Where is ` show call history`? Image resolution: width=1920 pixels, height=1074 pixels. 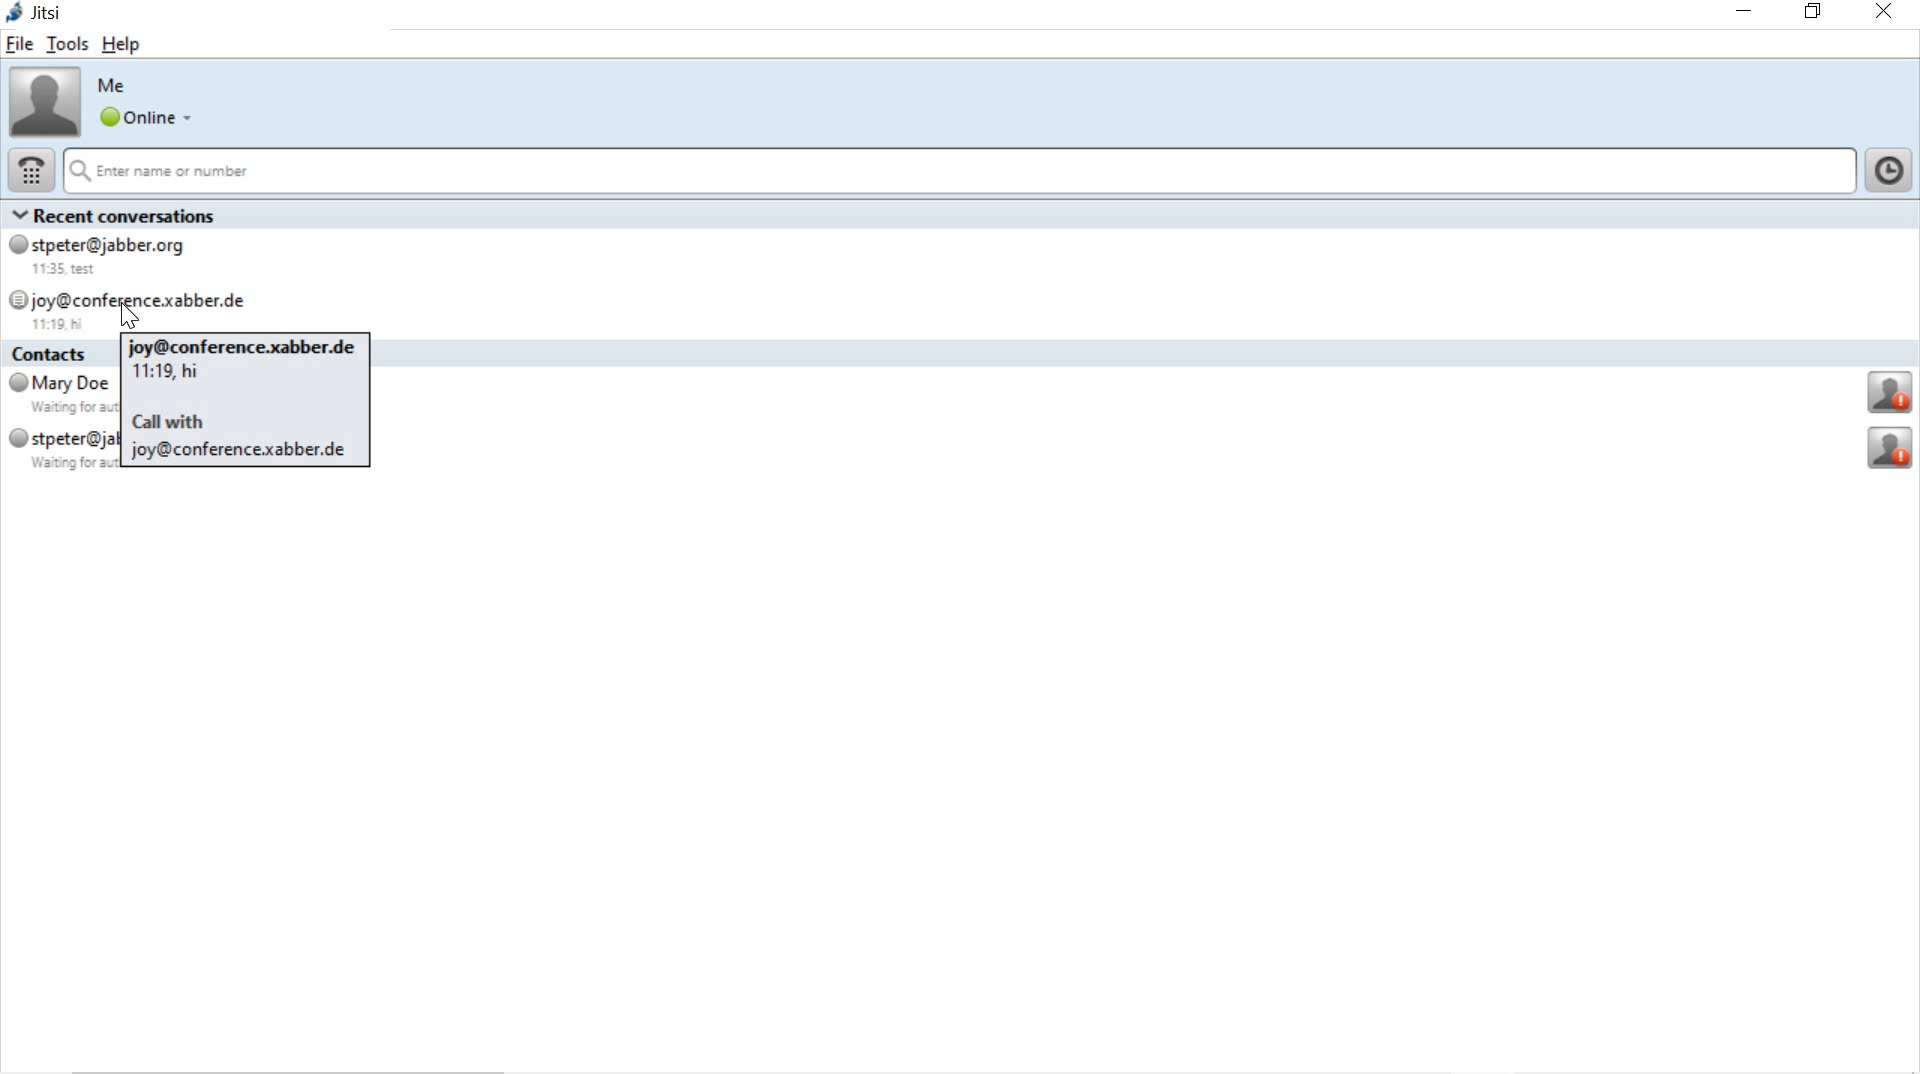
 show call history is located at coordinates (1892, 170).